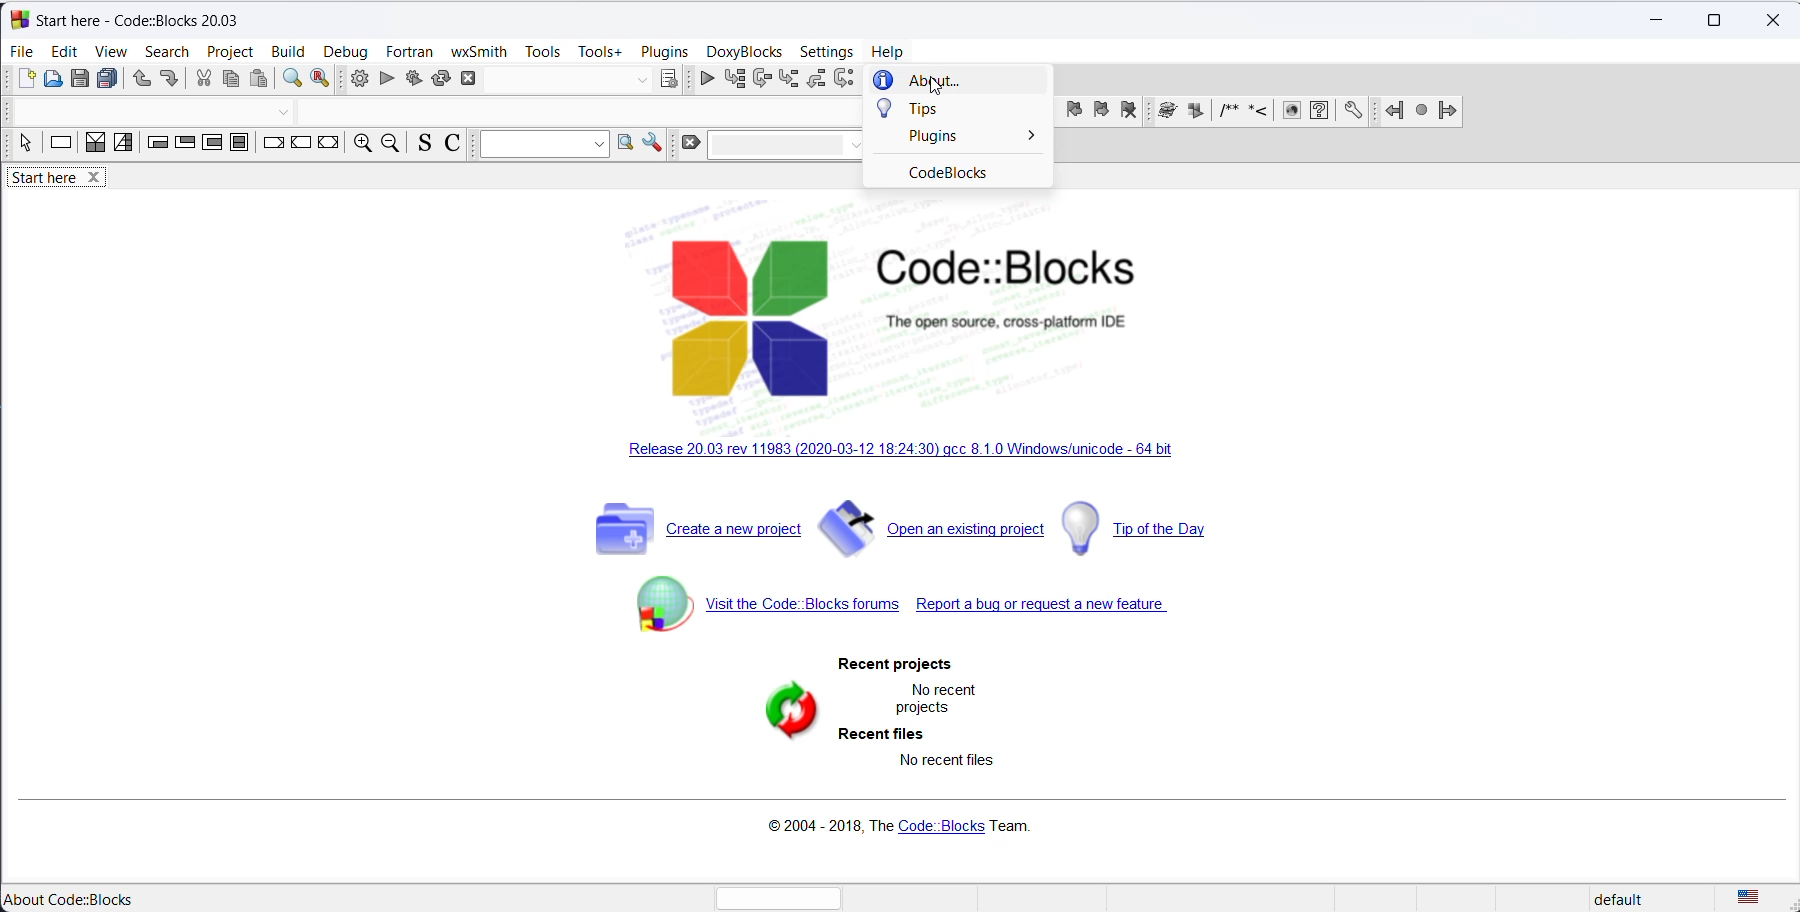  I want to click on recent projects, so click(905, 664).